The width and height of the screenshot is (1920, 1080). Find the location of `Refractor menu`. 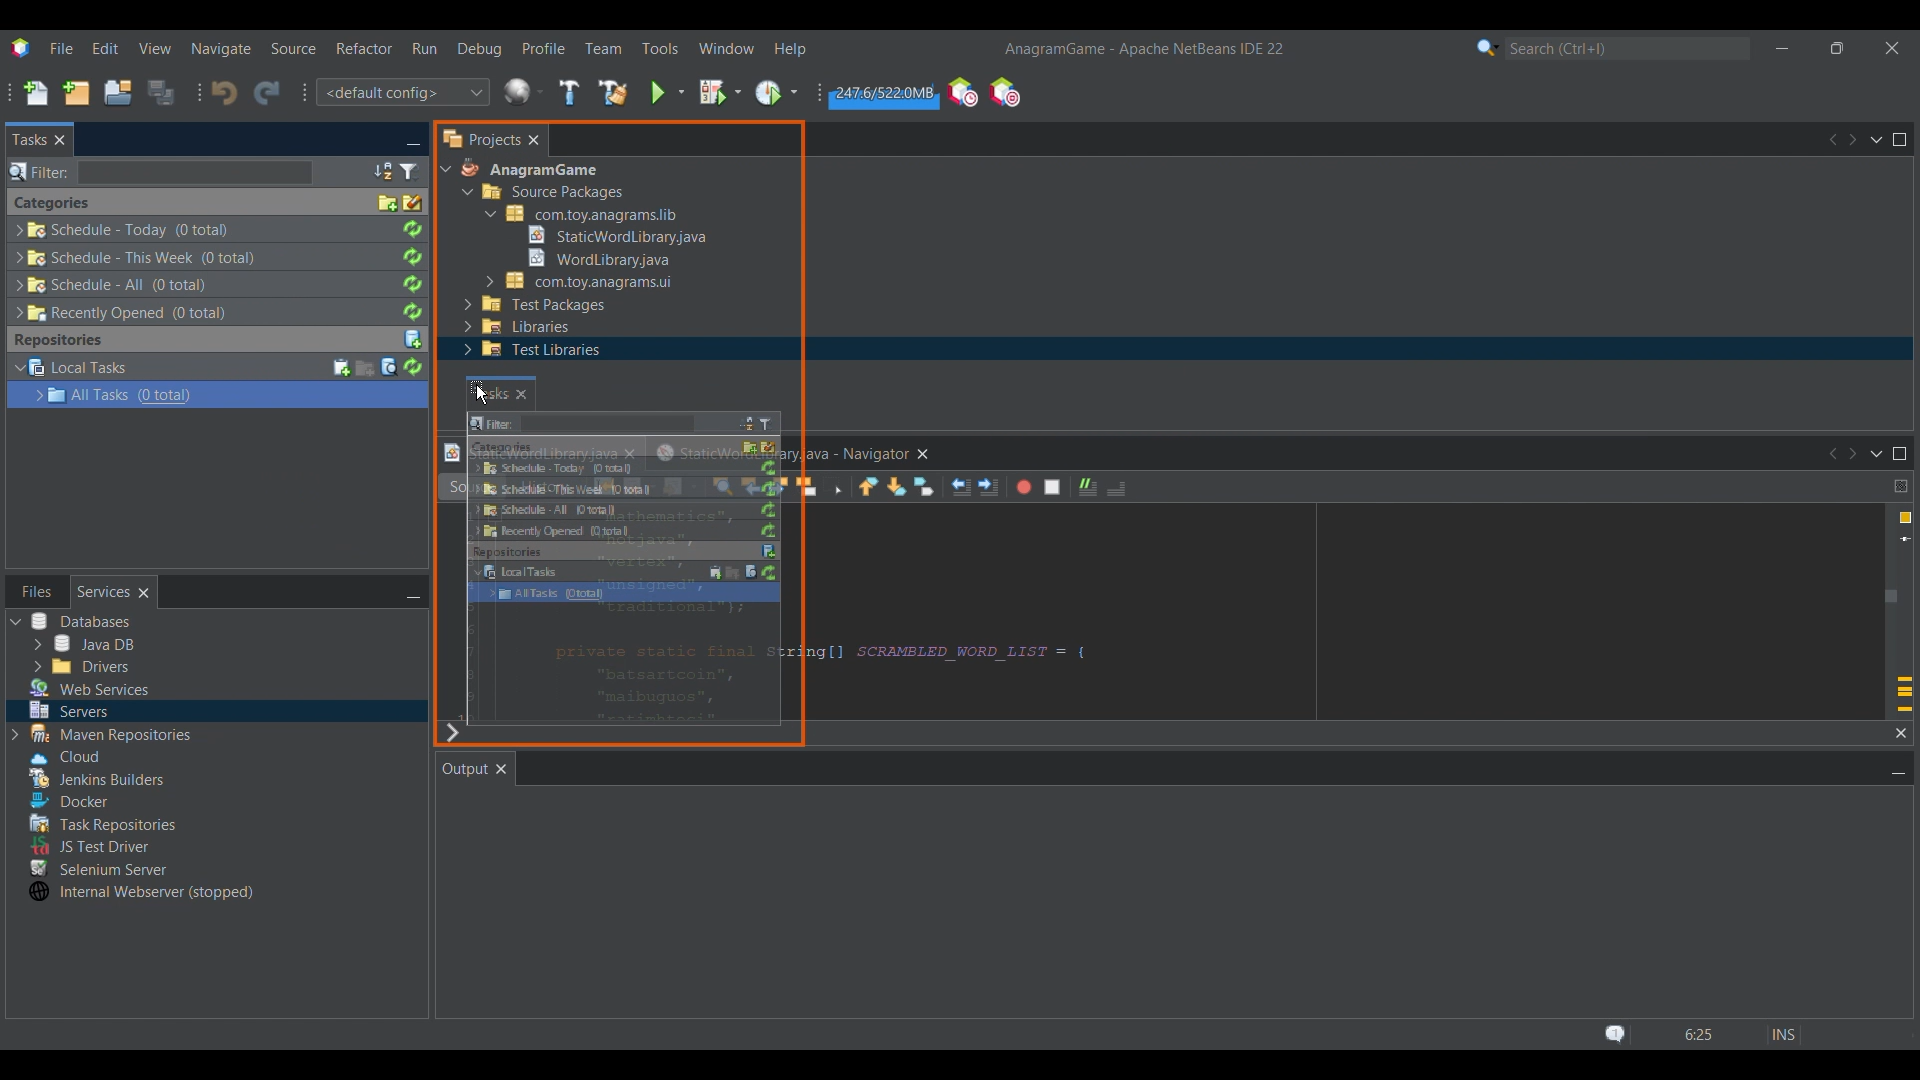

Refractor menu is located at coordinates (365, 48).